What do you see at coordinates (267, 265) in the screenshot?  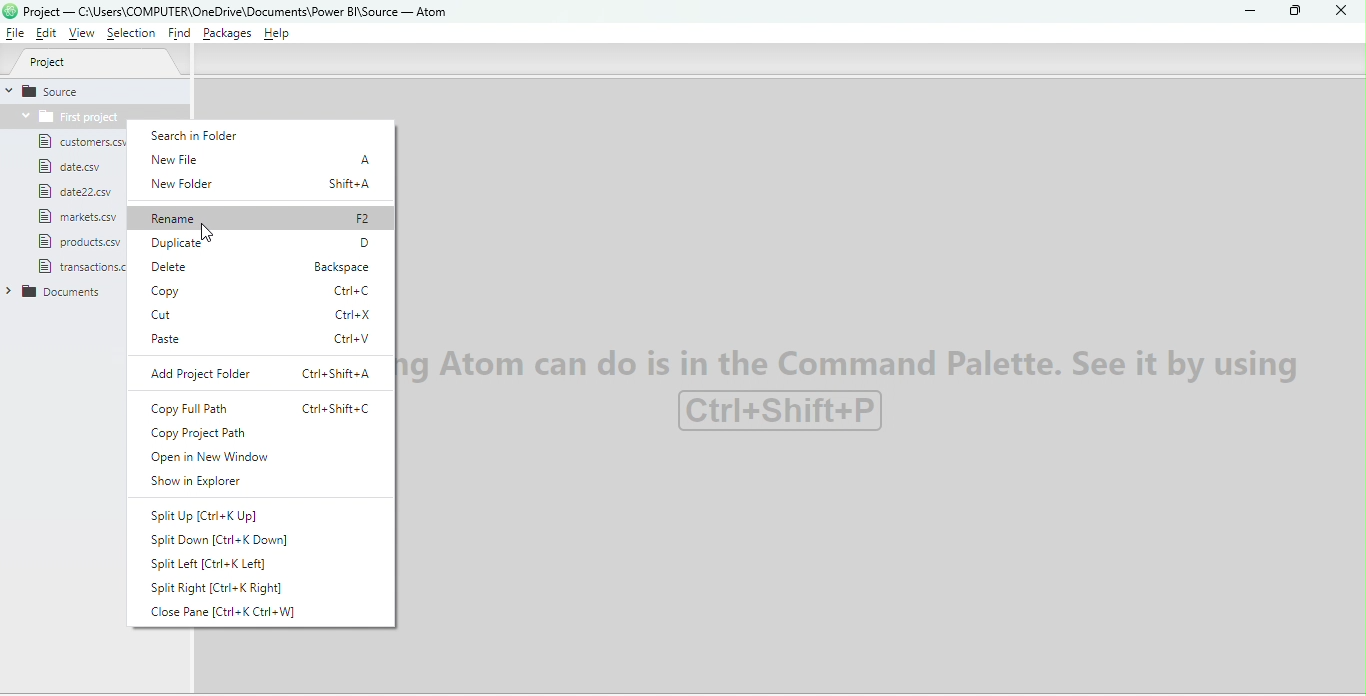 I see `Delete` at bounding box center [267, 265].